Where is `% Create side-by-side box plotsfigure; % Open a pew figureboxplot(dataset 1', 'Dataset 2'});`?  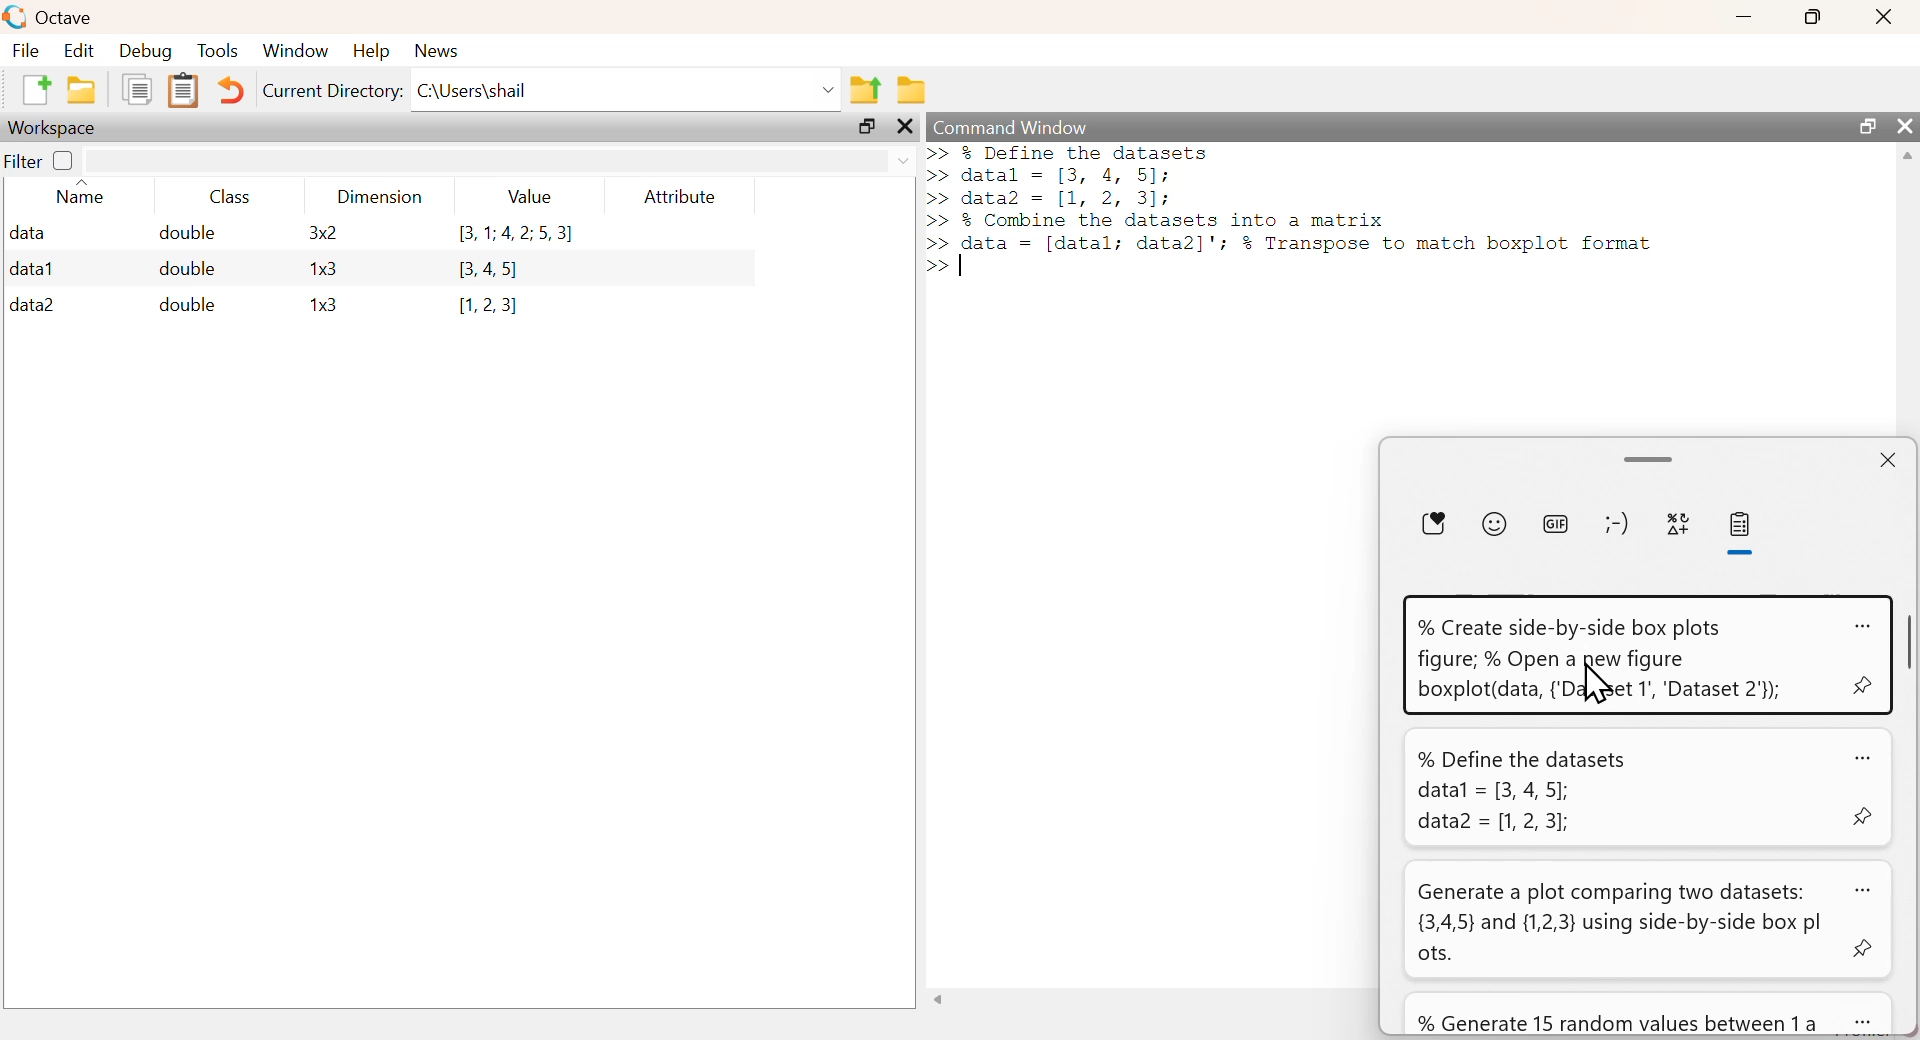
% Create side-by-side box plotsfigure; % Open a pew figureboxplot(dataset 1', 'Dataset 2'}); is located at coordinates (1600, 661).